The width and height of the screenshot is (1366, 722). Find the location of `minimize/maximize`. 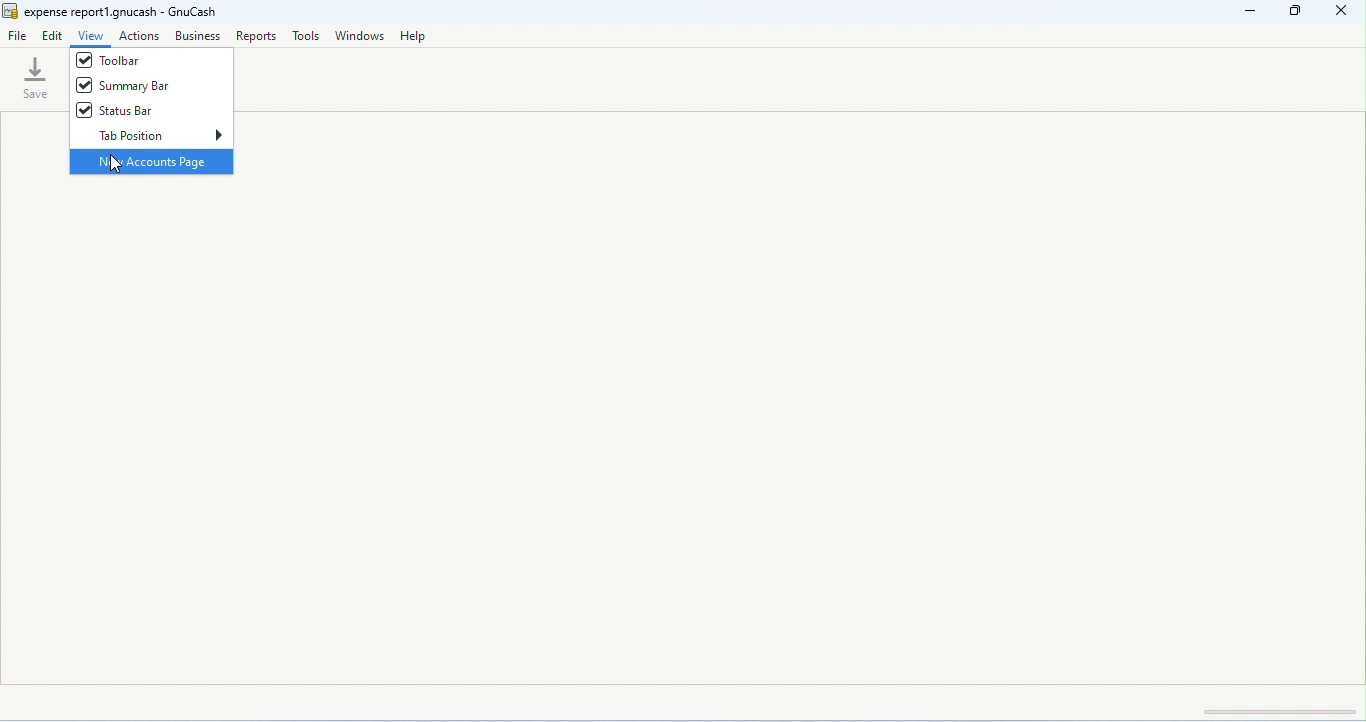

minimize/maximize is located at coordinates (1297, 12).